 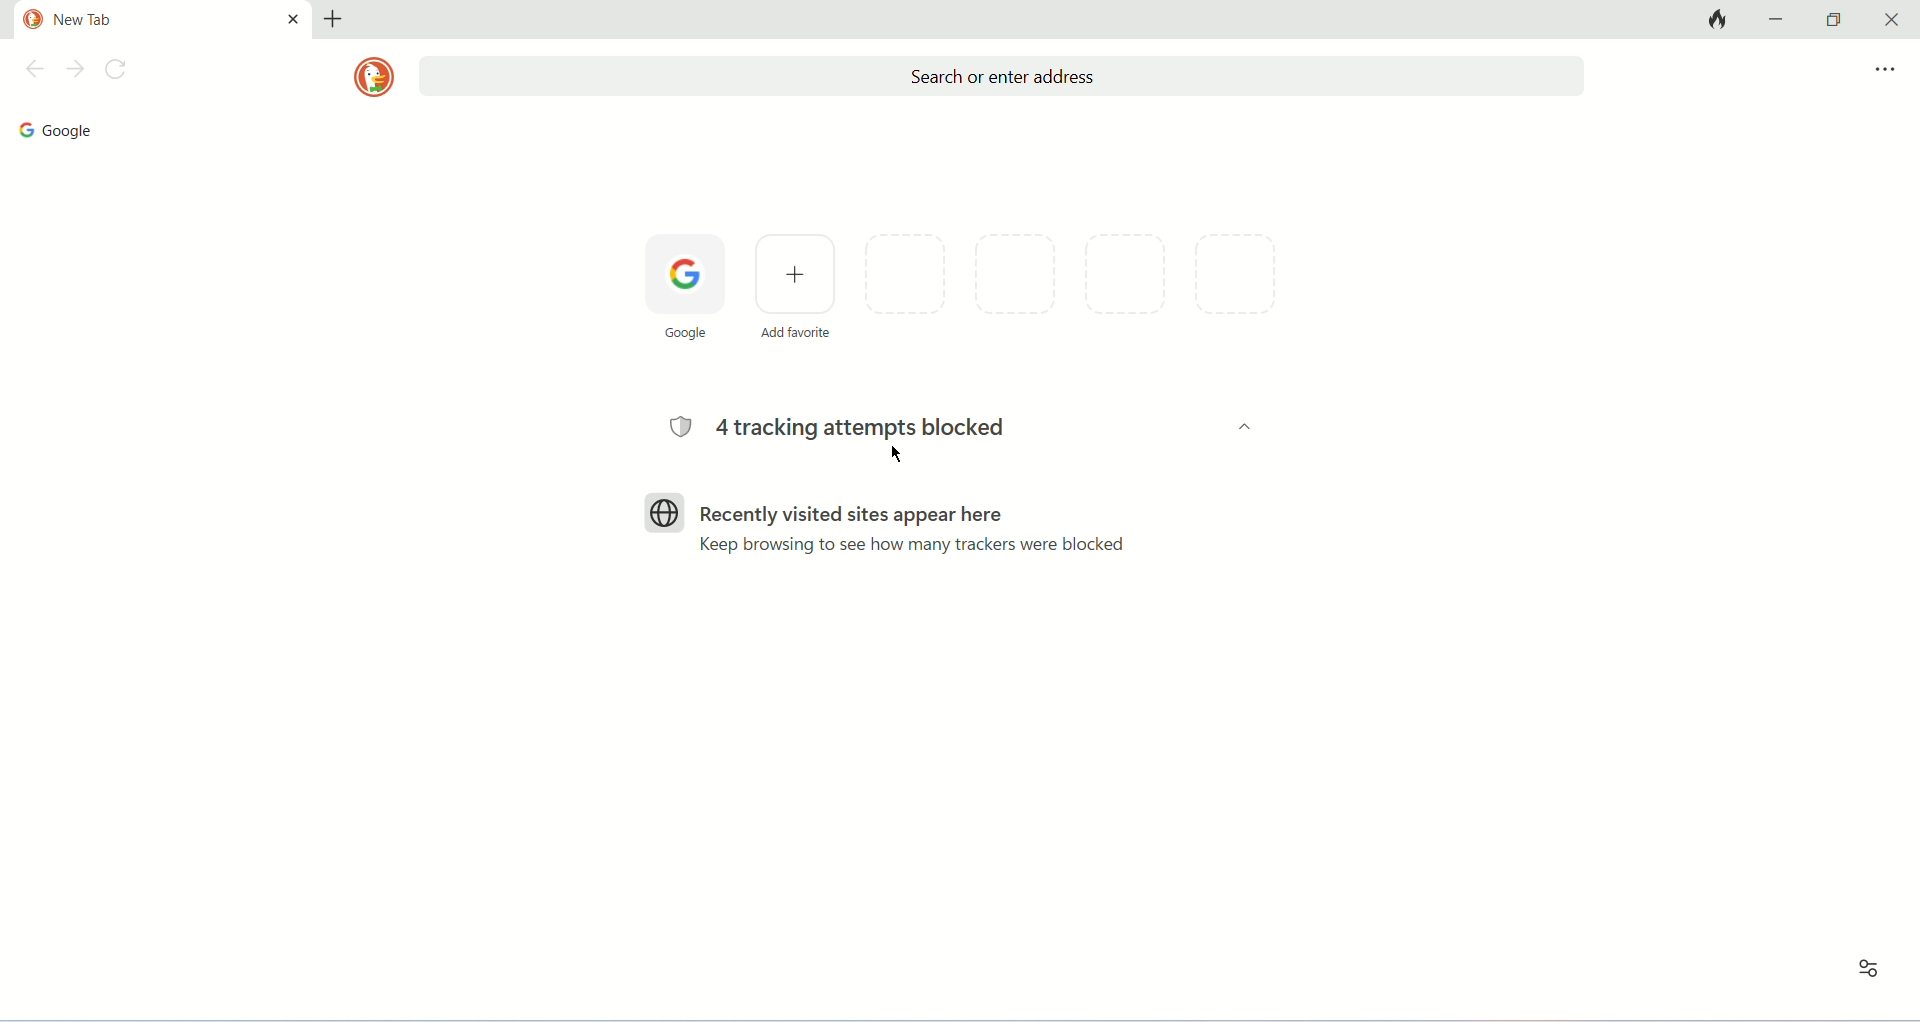 What do you see at coordinates (75, 71) in the screenshot?
I see `go forward` at bounding box center [75, 71].